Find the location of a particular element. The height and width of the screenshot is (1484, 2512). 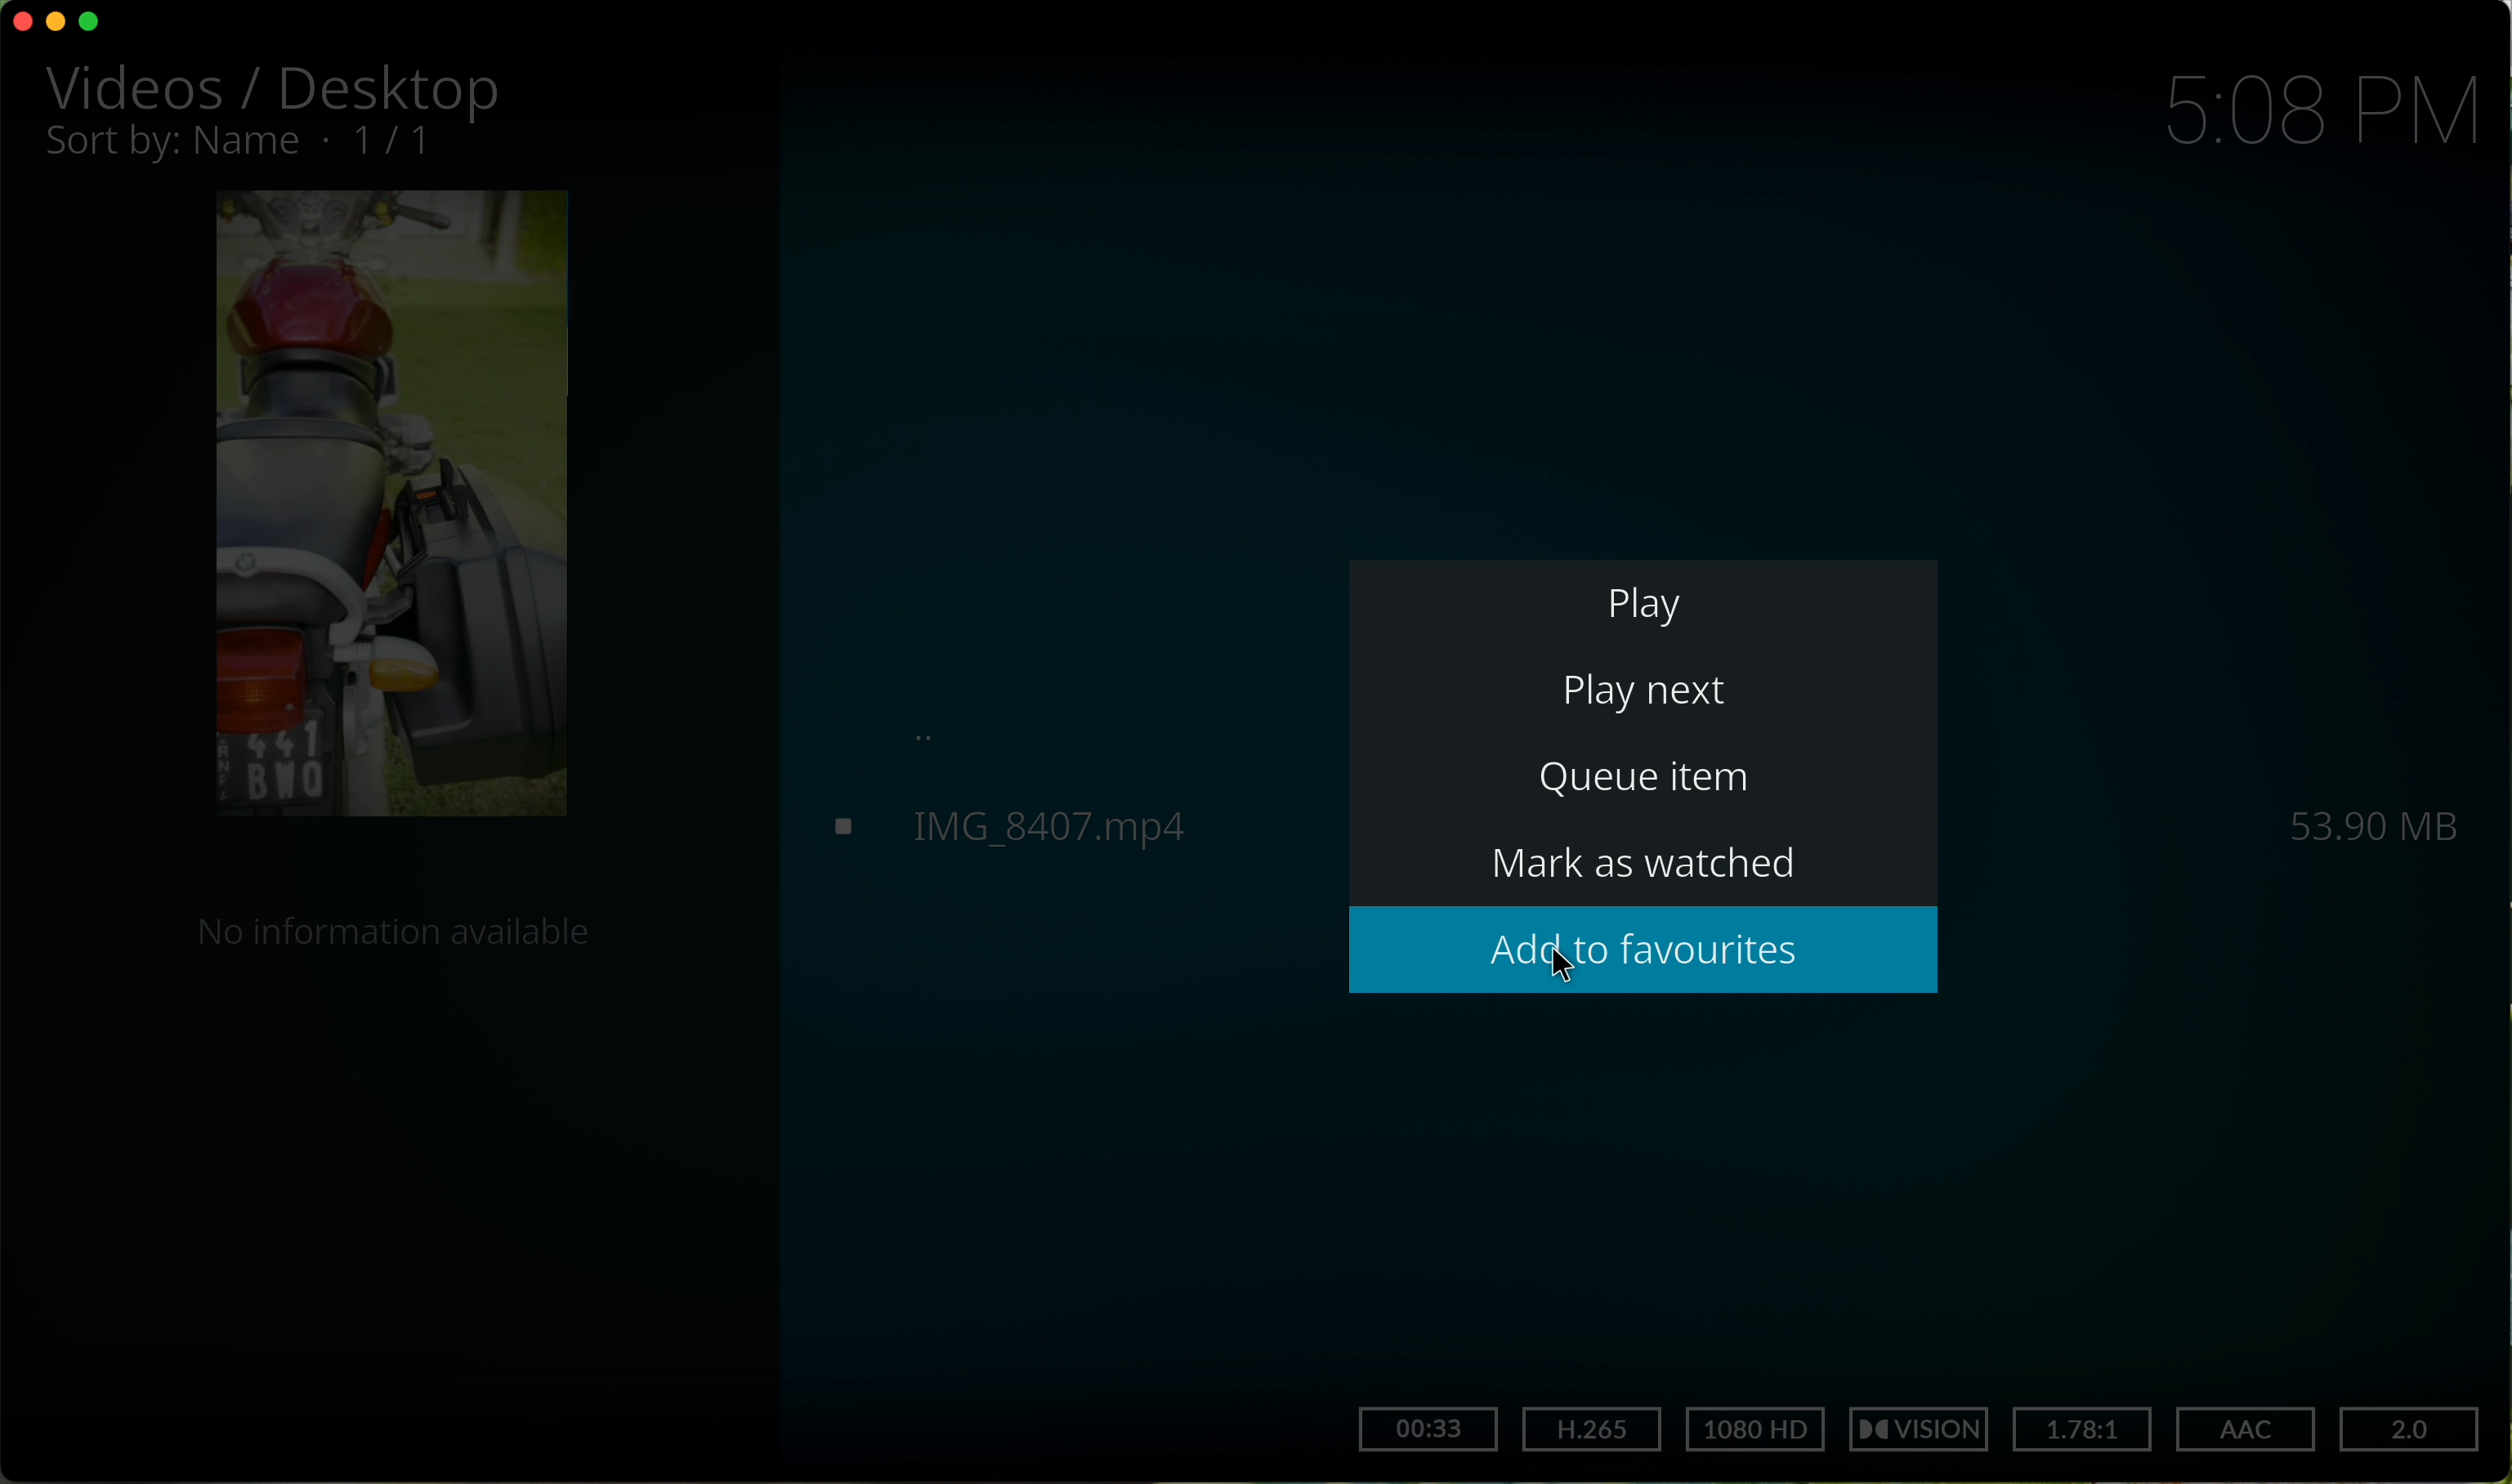

play is located at coordinates (1642, 601).